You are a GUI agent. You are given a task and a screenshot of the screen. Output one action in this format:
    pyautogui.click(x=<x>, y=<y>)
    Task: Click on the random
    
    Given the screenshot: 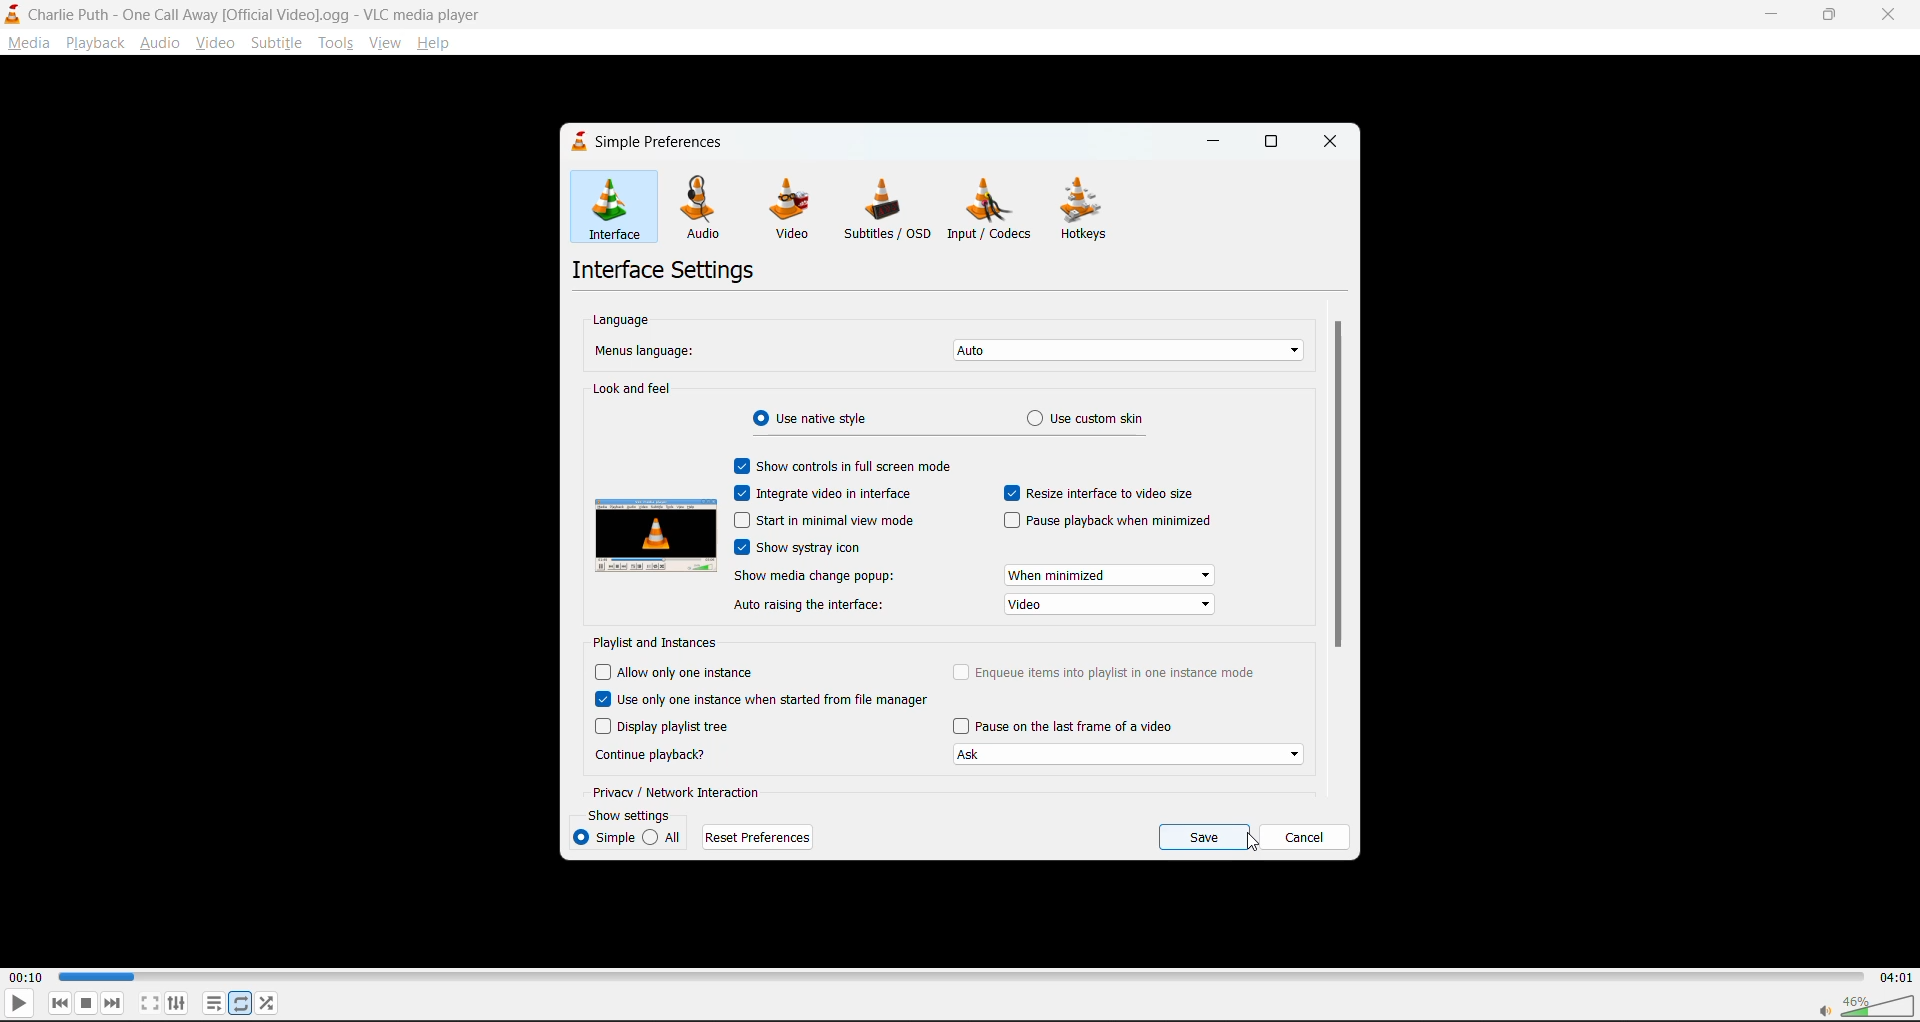 What is the action you would take?
    pyautogui.click(x=268, y=1004)
    